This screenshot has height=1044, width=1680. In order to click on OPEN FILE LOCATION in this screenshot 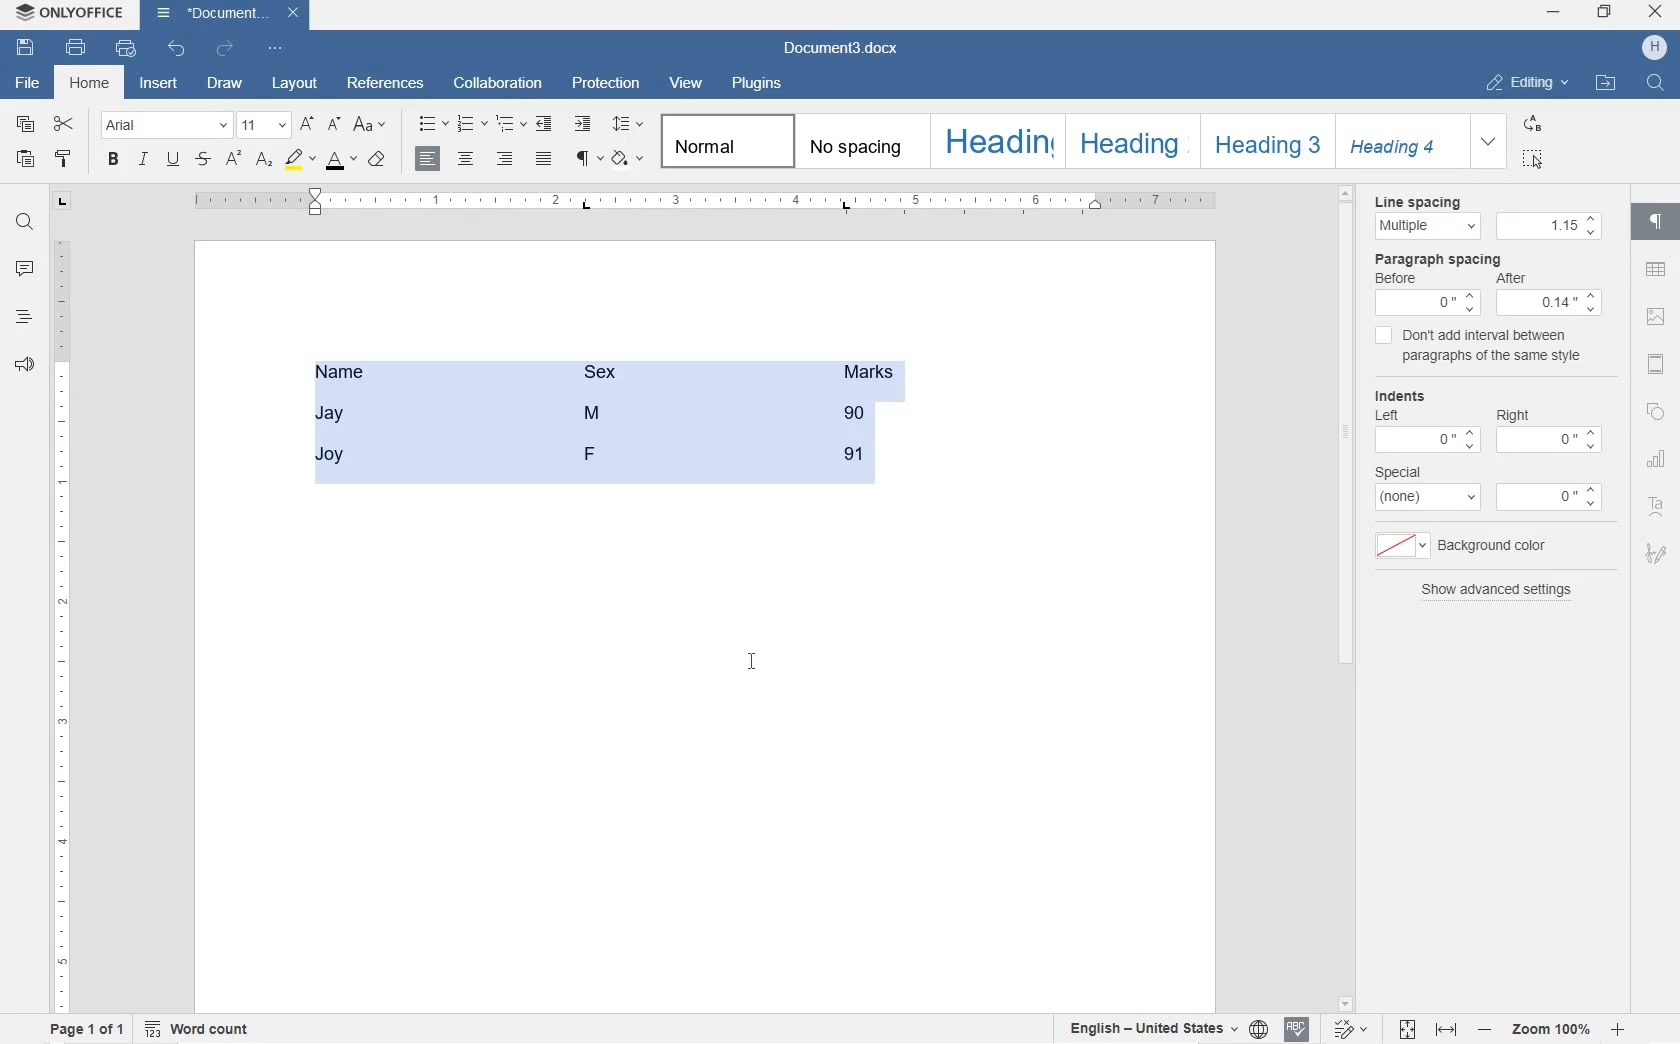, I will do `click(1603, 84)`.